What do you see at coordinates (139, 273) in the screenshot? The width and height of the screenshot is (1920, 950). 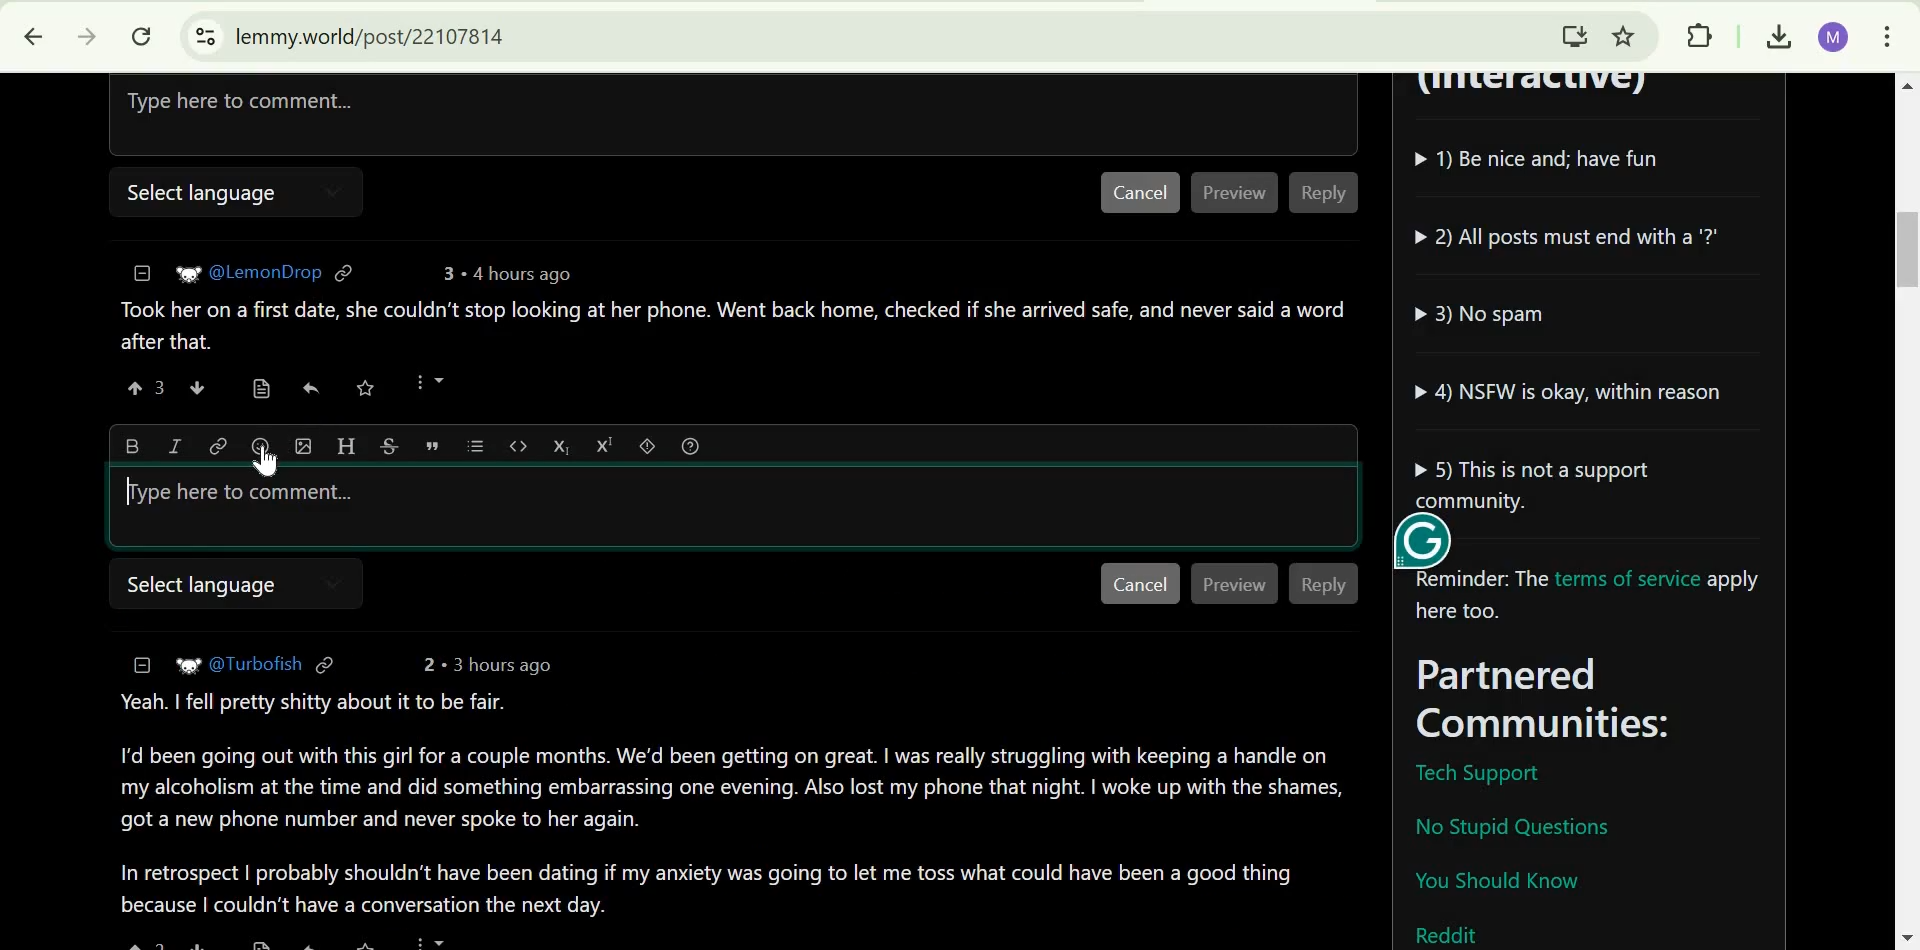 I see `collapse` at bounding box center [139, 273].